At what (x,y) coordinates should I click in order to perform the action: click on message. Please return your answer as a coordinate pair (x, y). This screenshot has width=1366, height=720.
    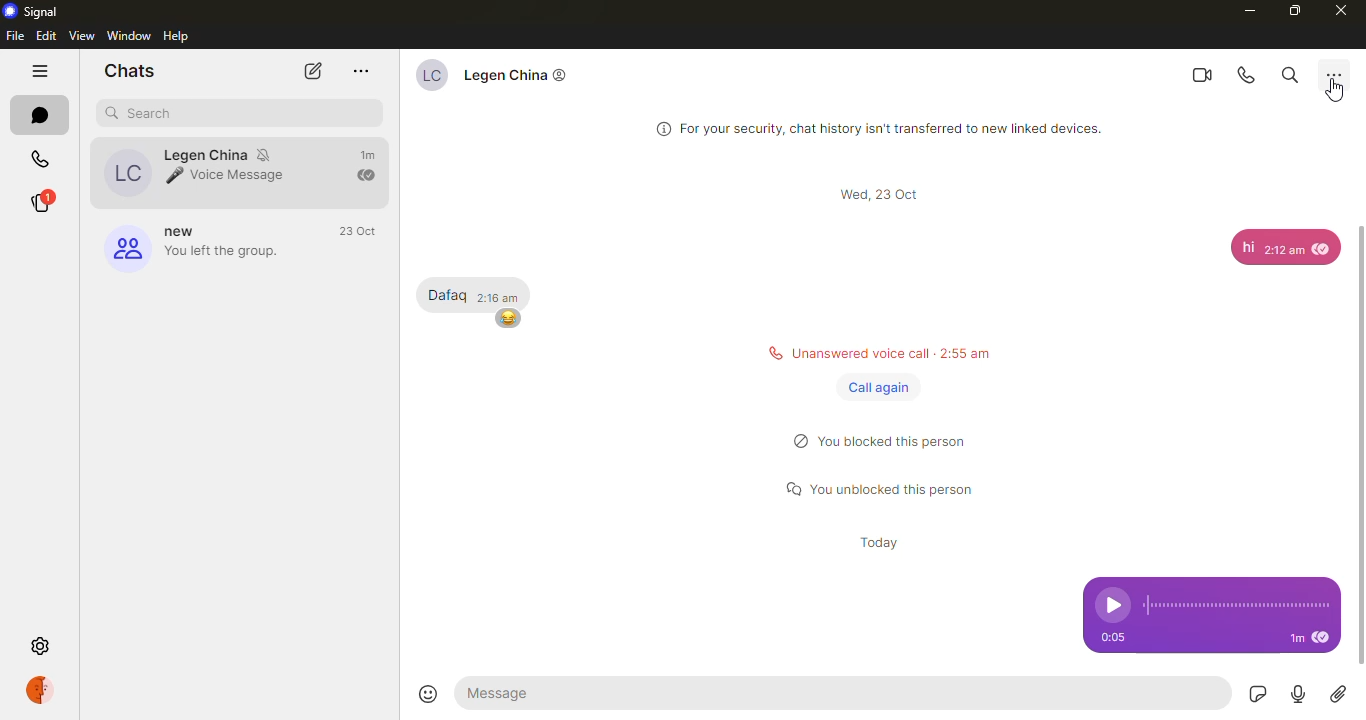
    Looking at the image, I should click on (1237, 247).